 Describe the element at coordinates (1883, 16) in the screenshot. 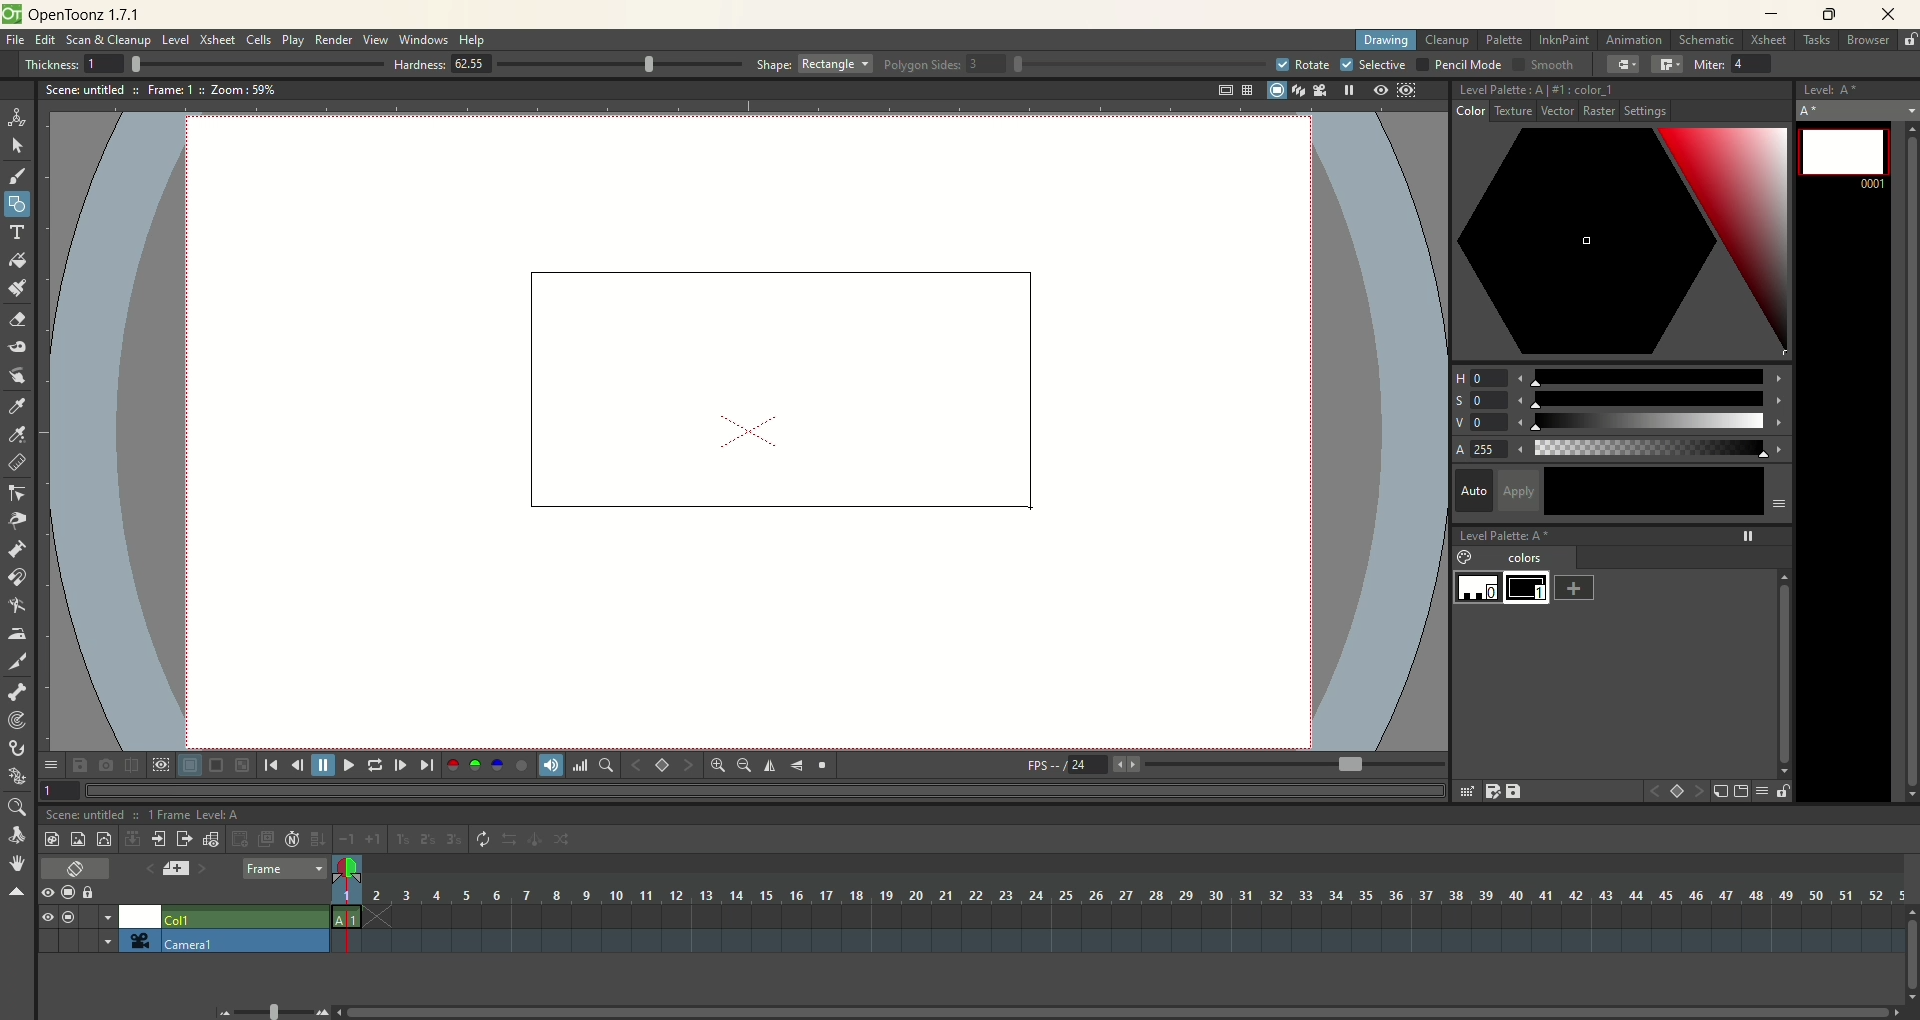

I see `close` at that location.